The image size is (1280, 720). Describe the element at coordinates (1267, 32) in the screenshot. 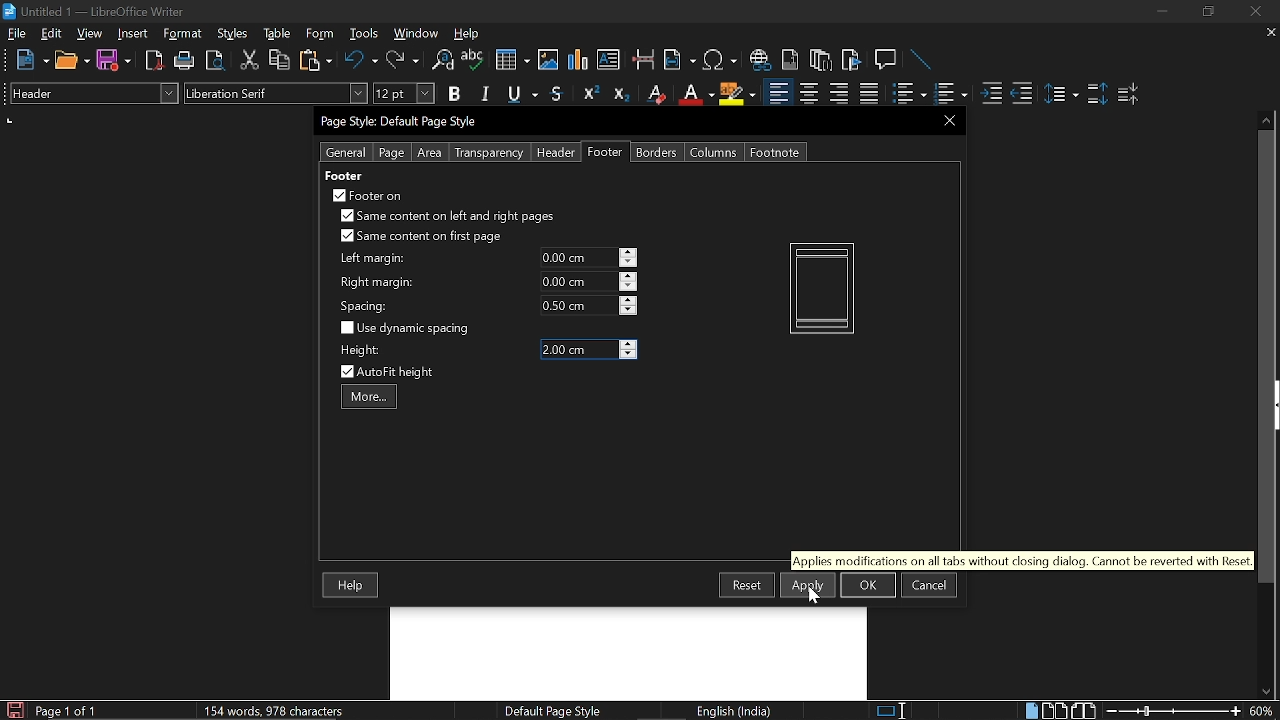

I see `Close current tab` at that location.